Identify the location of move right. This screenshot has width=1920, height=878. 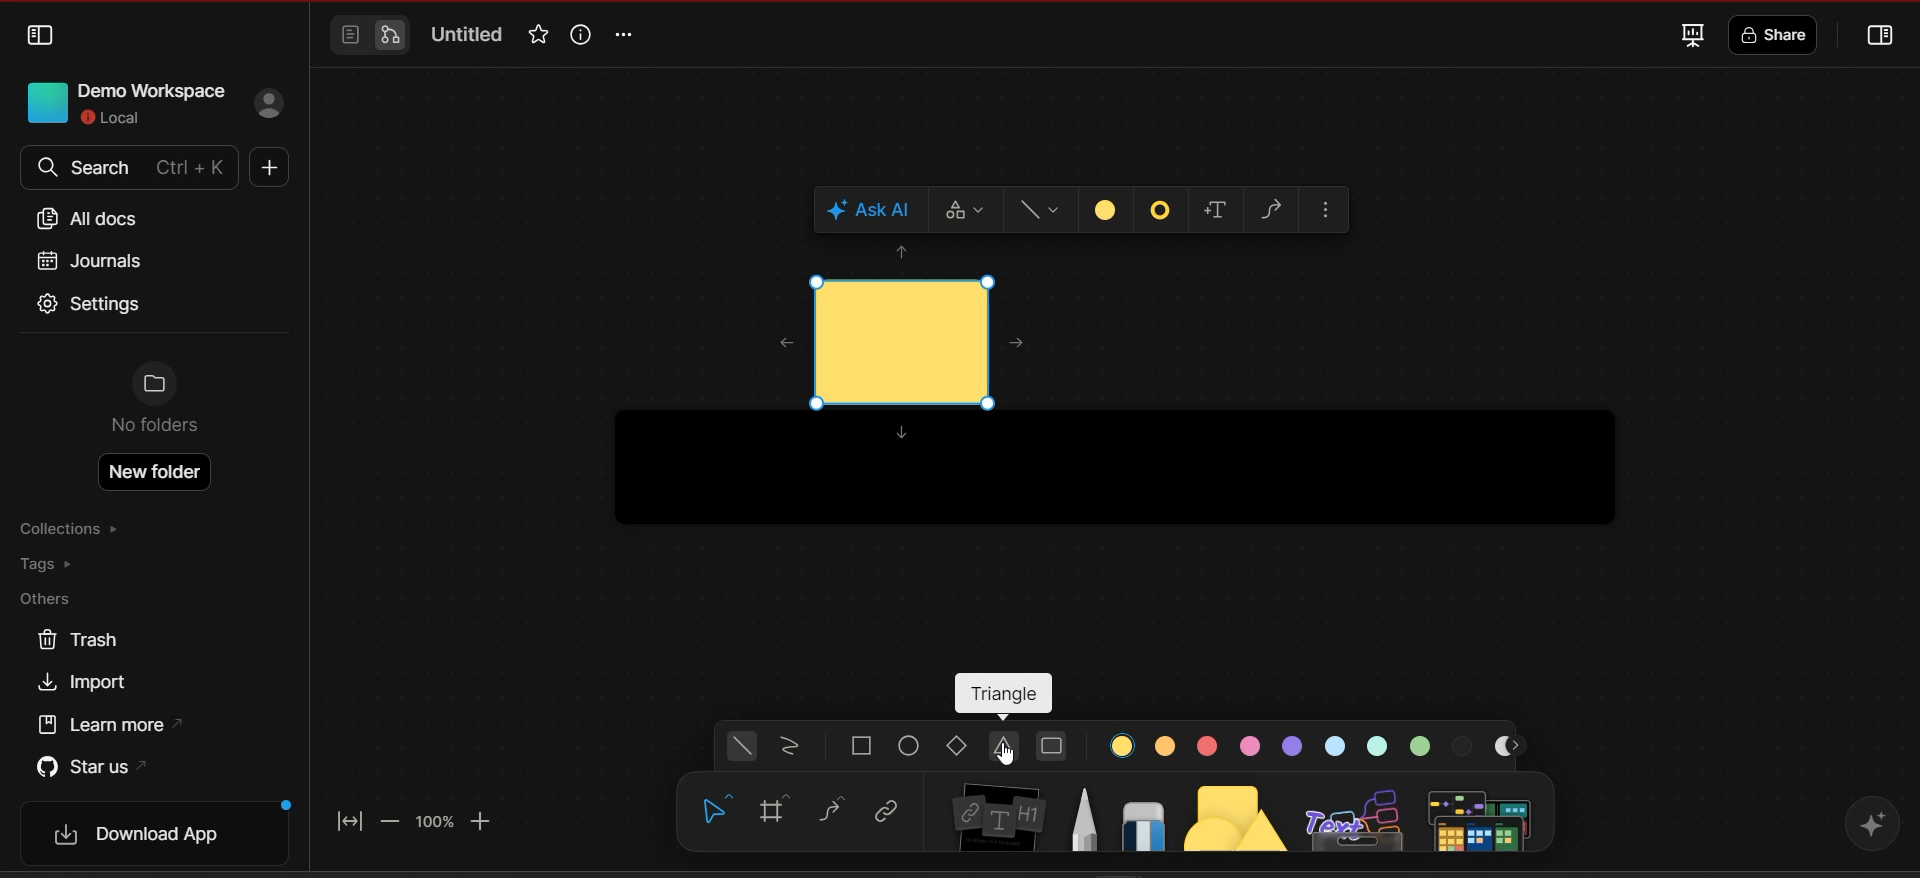
(1519, 746).